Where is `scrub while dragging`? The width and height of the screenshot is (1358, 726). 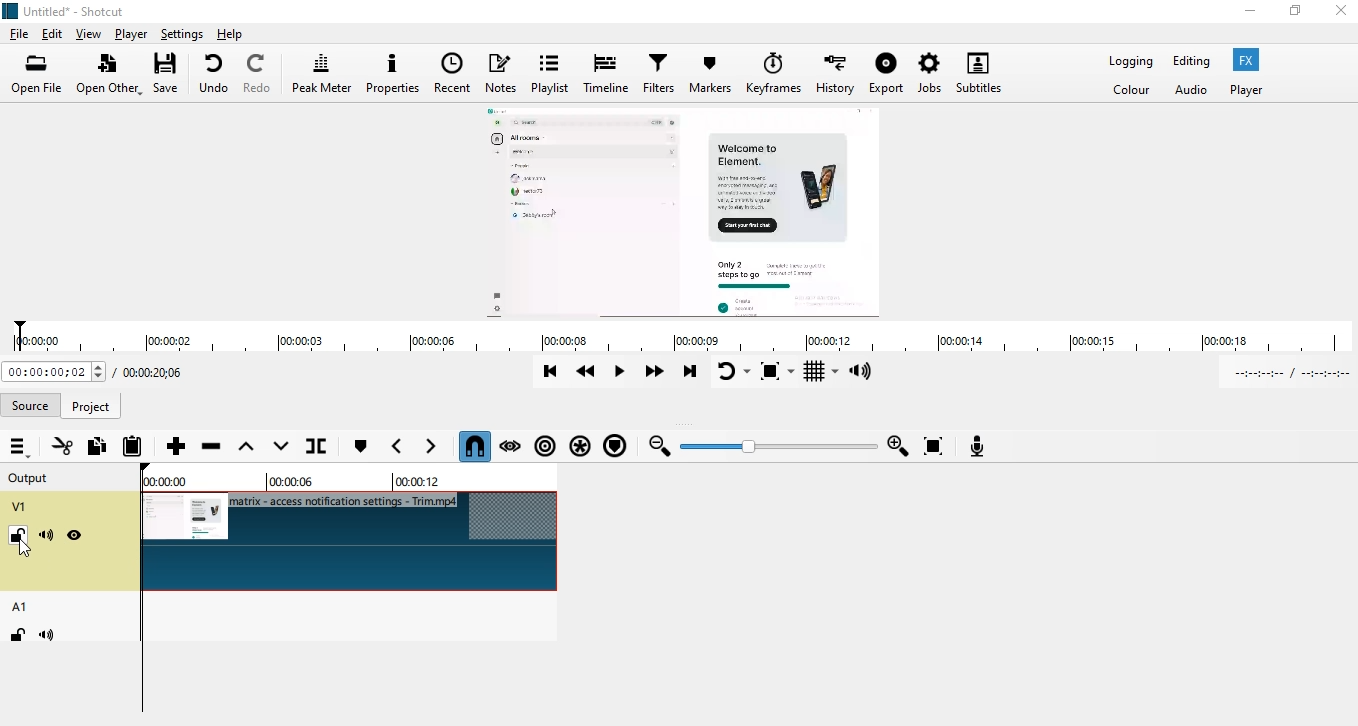 scrub while dragging is located at coordinates (511, 445).